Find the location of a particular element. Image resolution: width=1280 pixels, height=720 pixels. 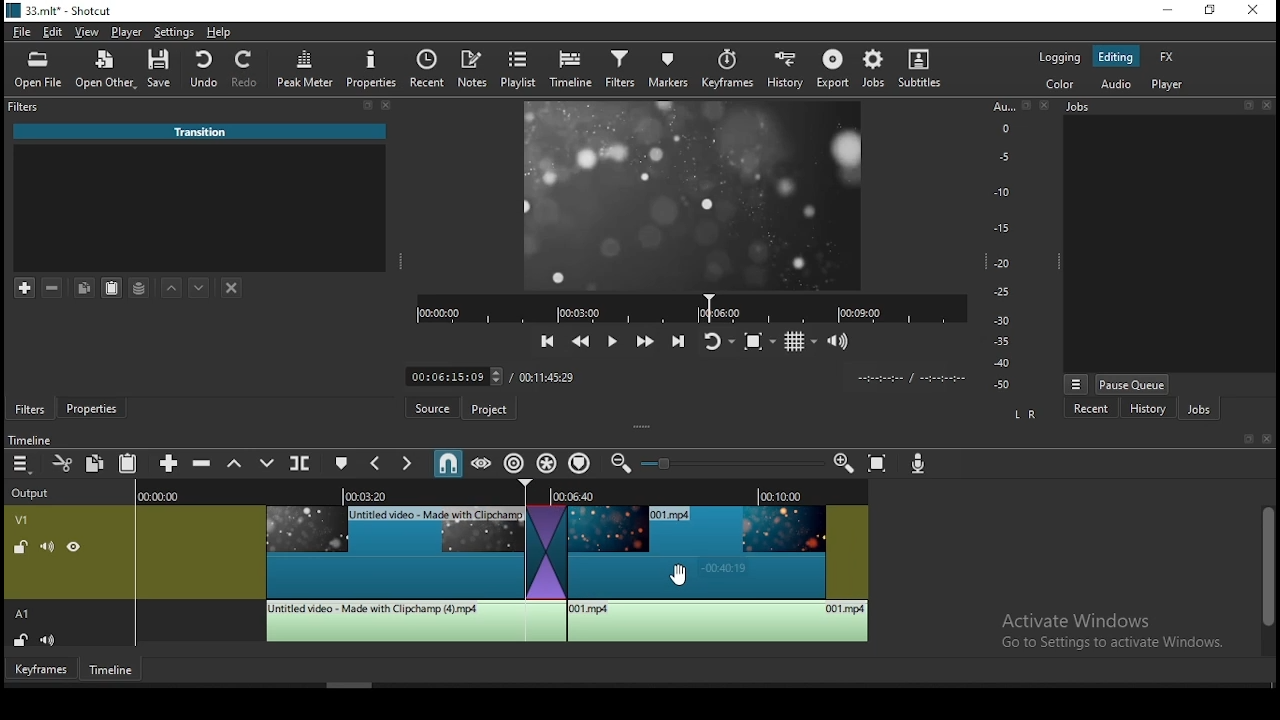

scroll bar is located at coordinates (1266, 580).